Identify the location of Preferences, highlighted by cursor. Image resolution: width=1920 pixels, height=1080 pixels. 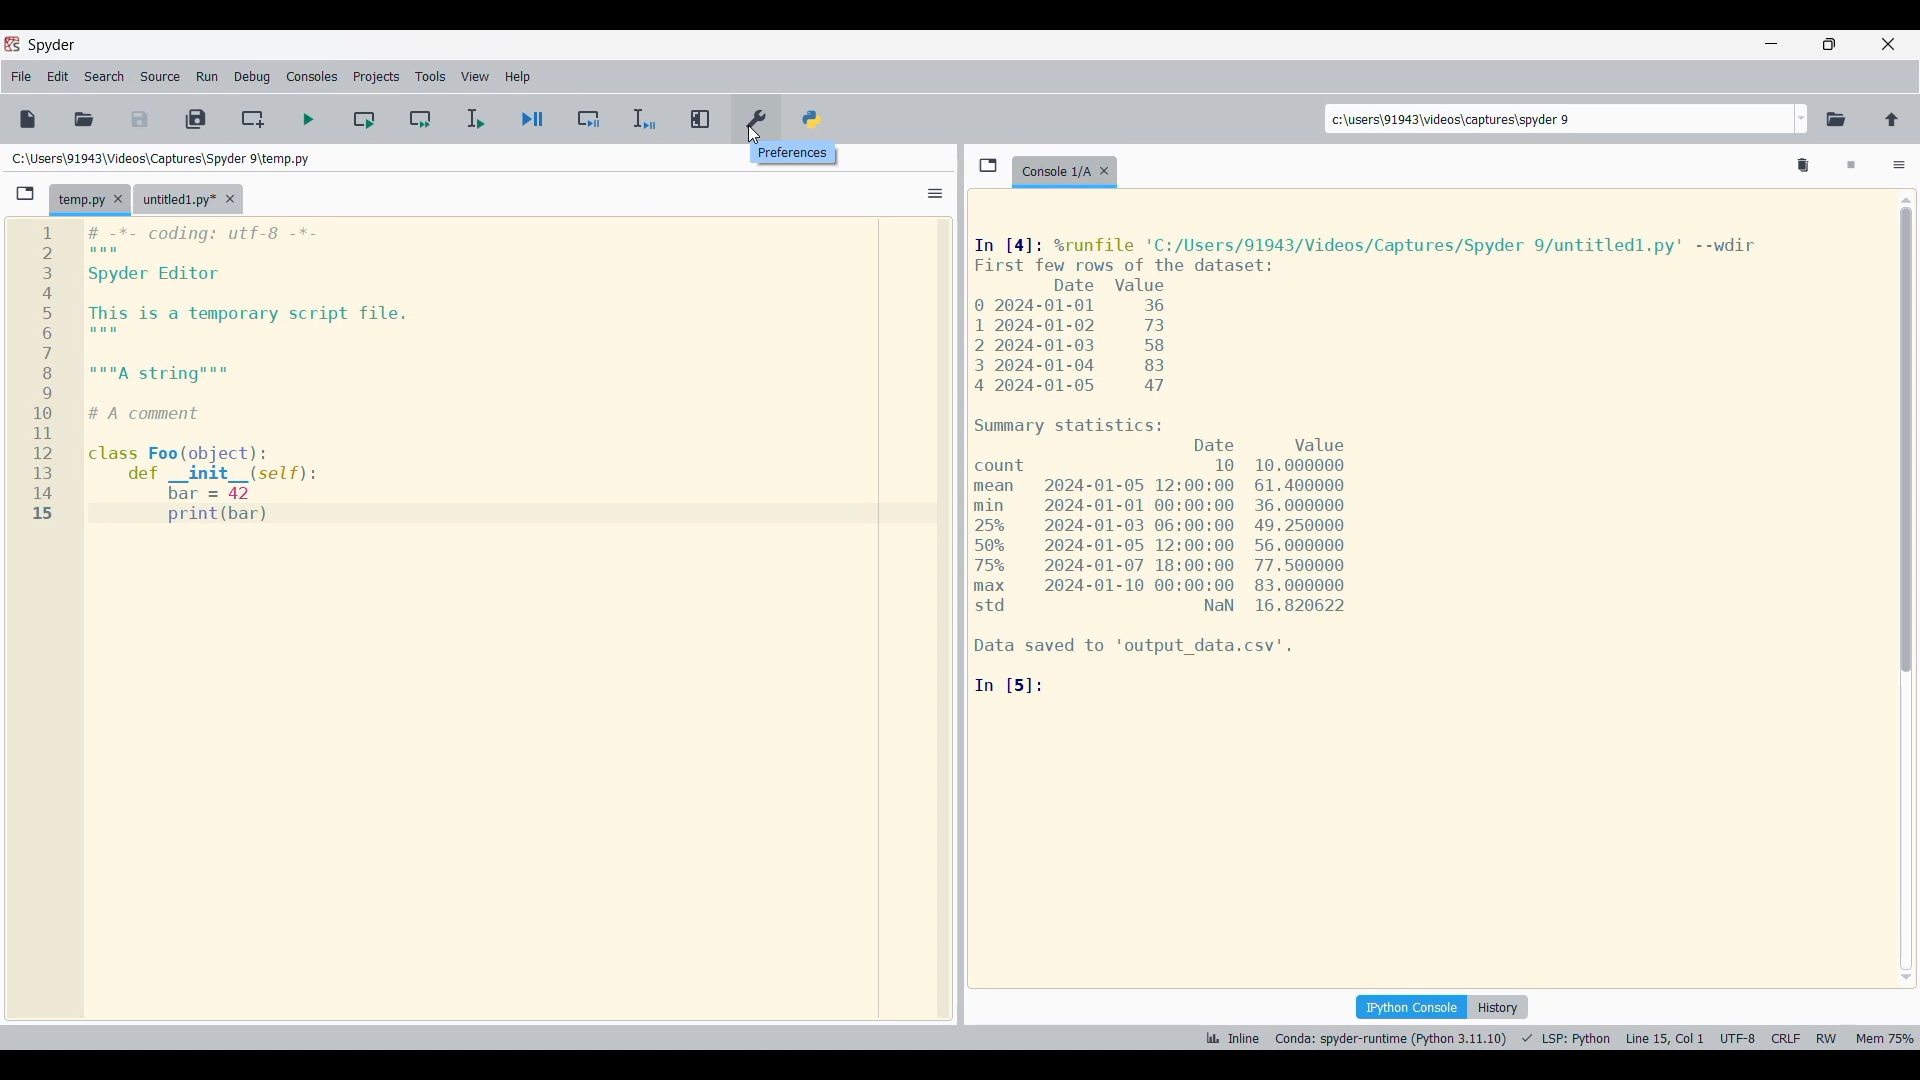
(756, 118).